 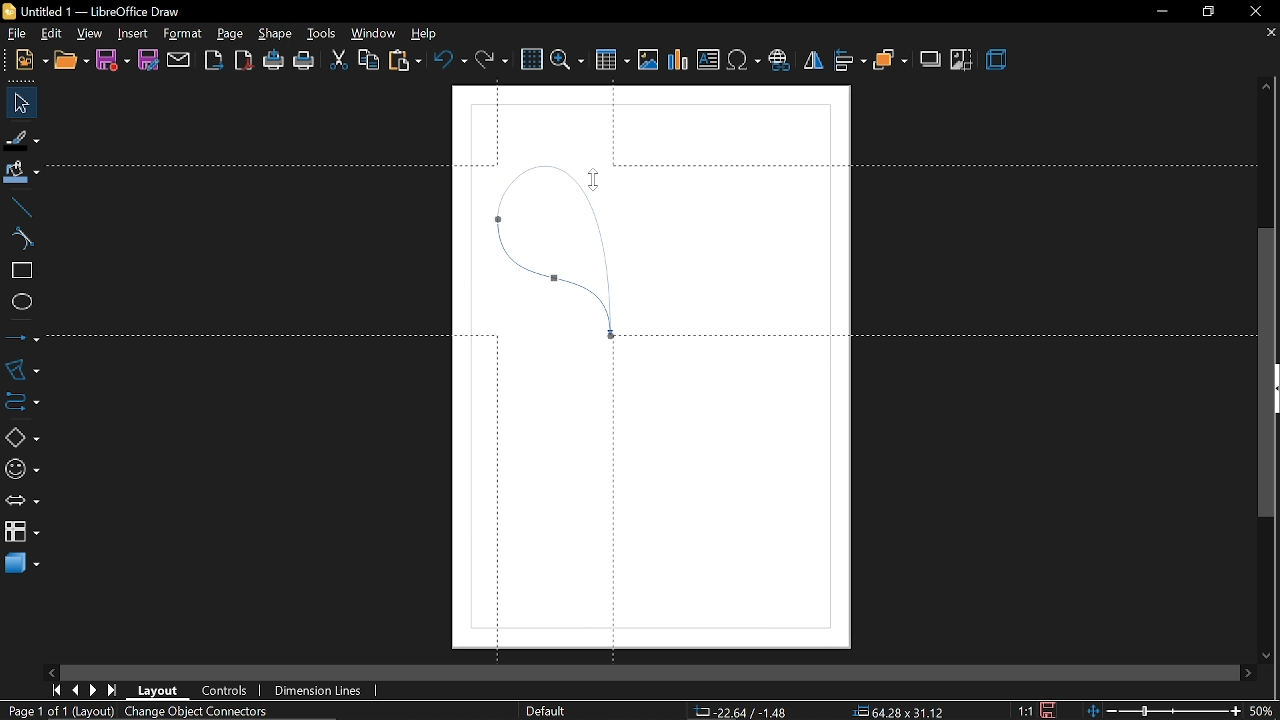 I want to click on current zoom, so click(x=1264, y=711).